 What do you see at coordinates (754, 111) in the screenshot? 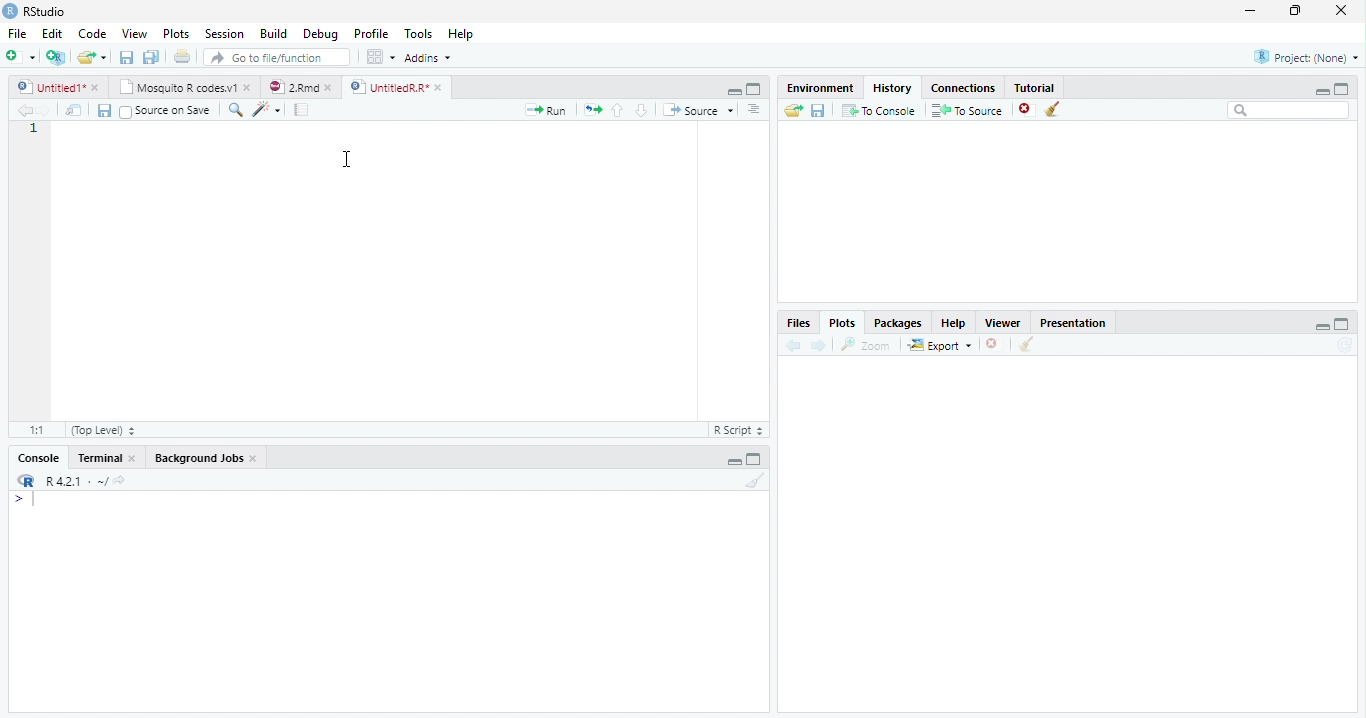
I see `Show document outline` at bounding box center [754, 111].